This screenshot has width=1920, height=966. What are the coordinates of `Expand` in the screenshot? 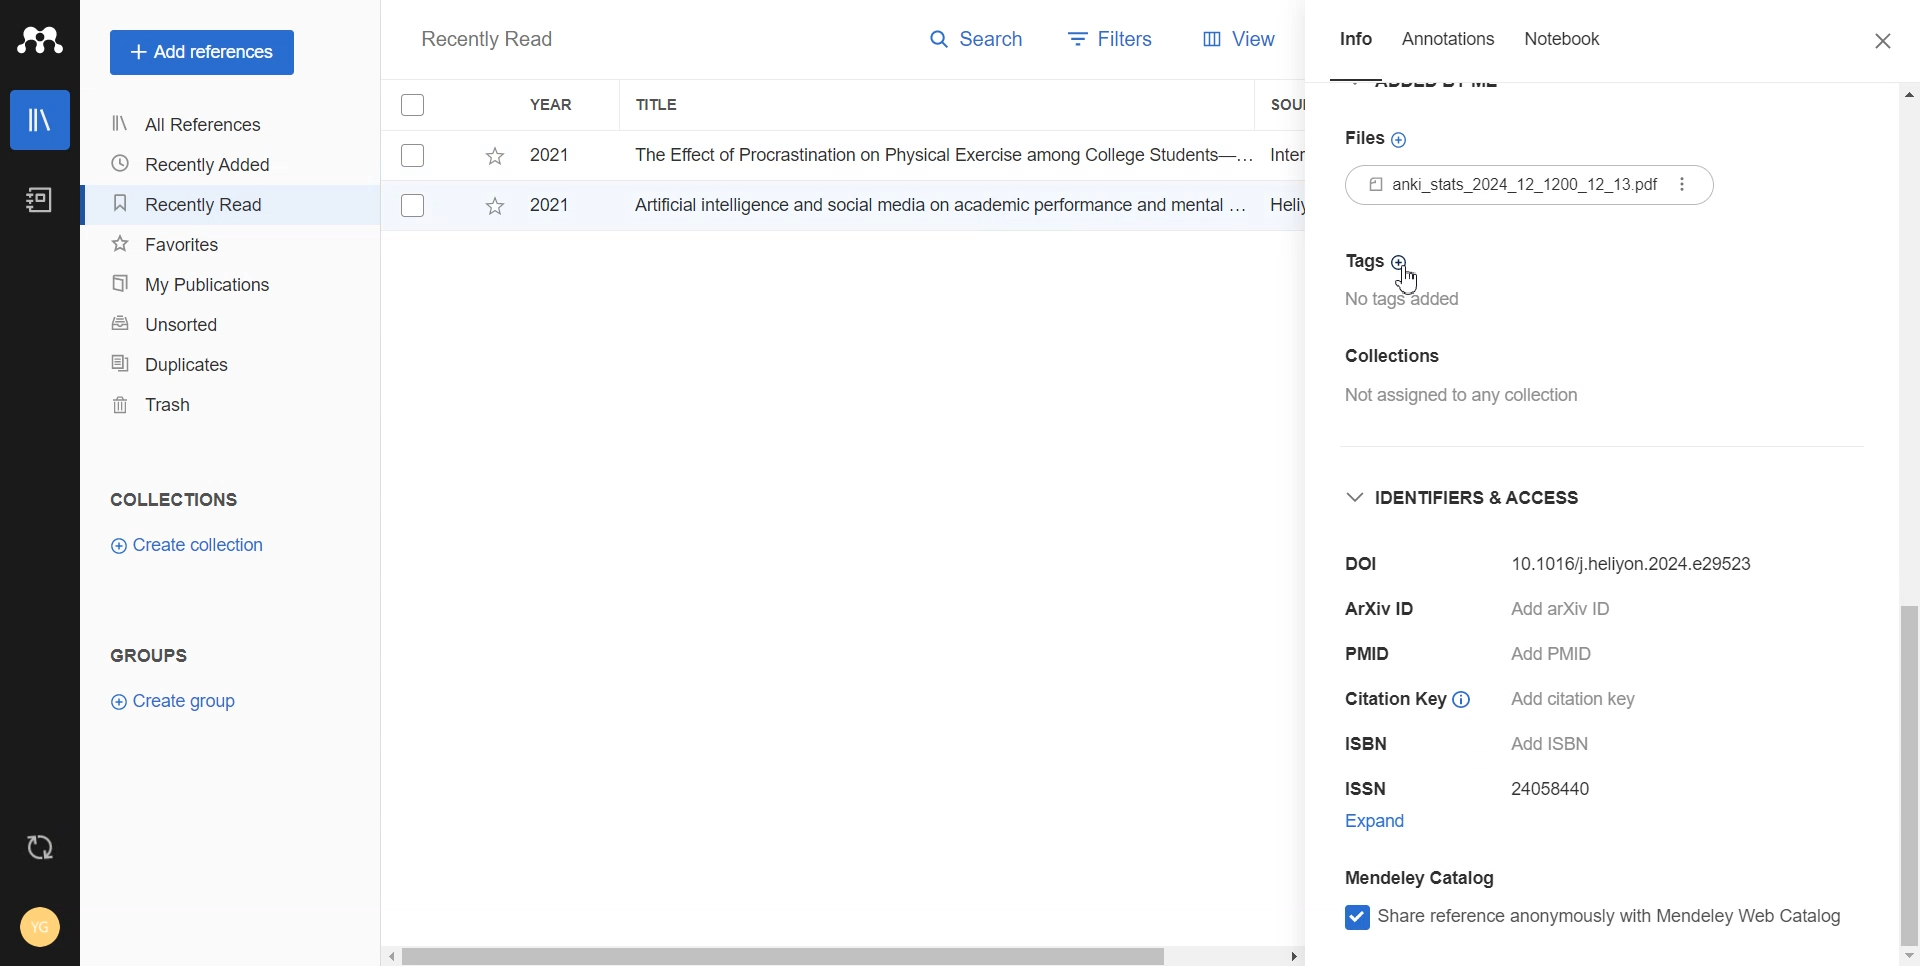 It's located at (1391, 821).